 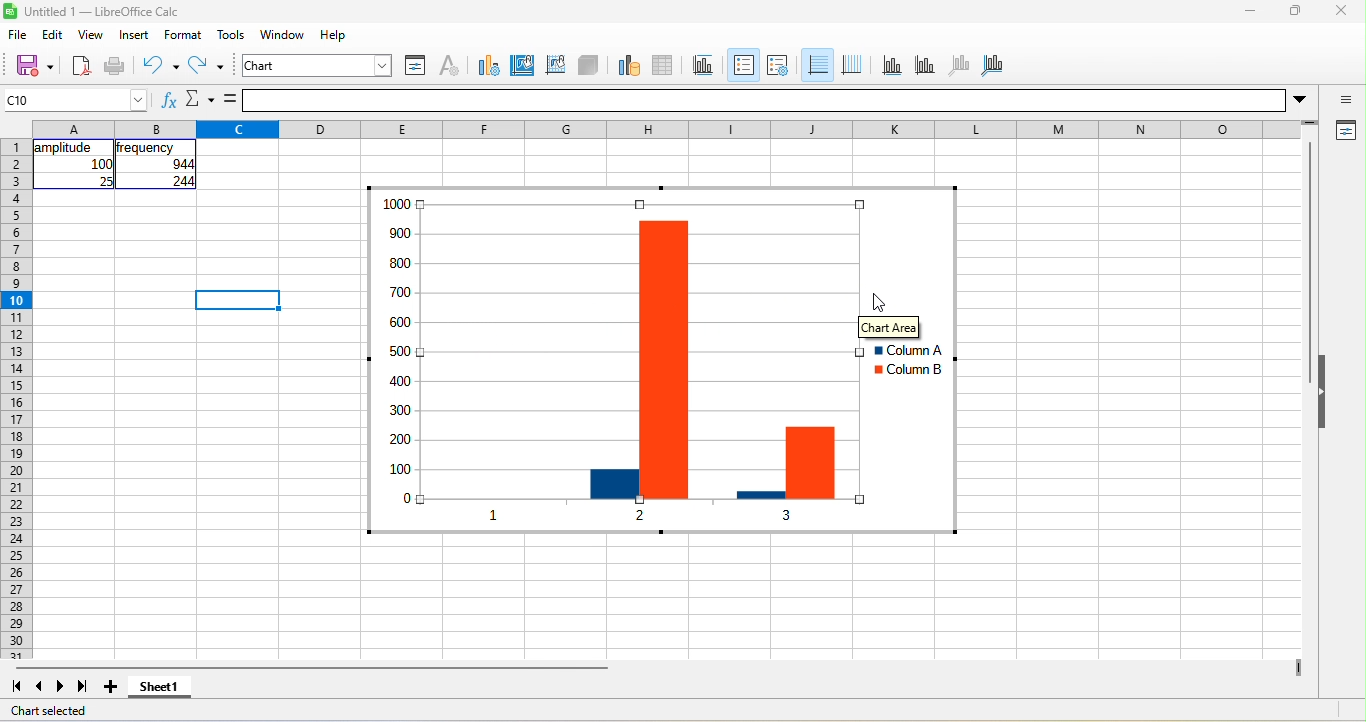 I want to click on column b, so click(x=907, y=372).